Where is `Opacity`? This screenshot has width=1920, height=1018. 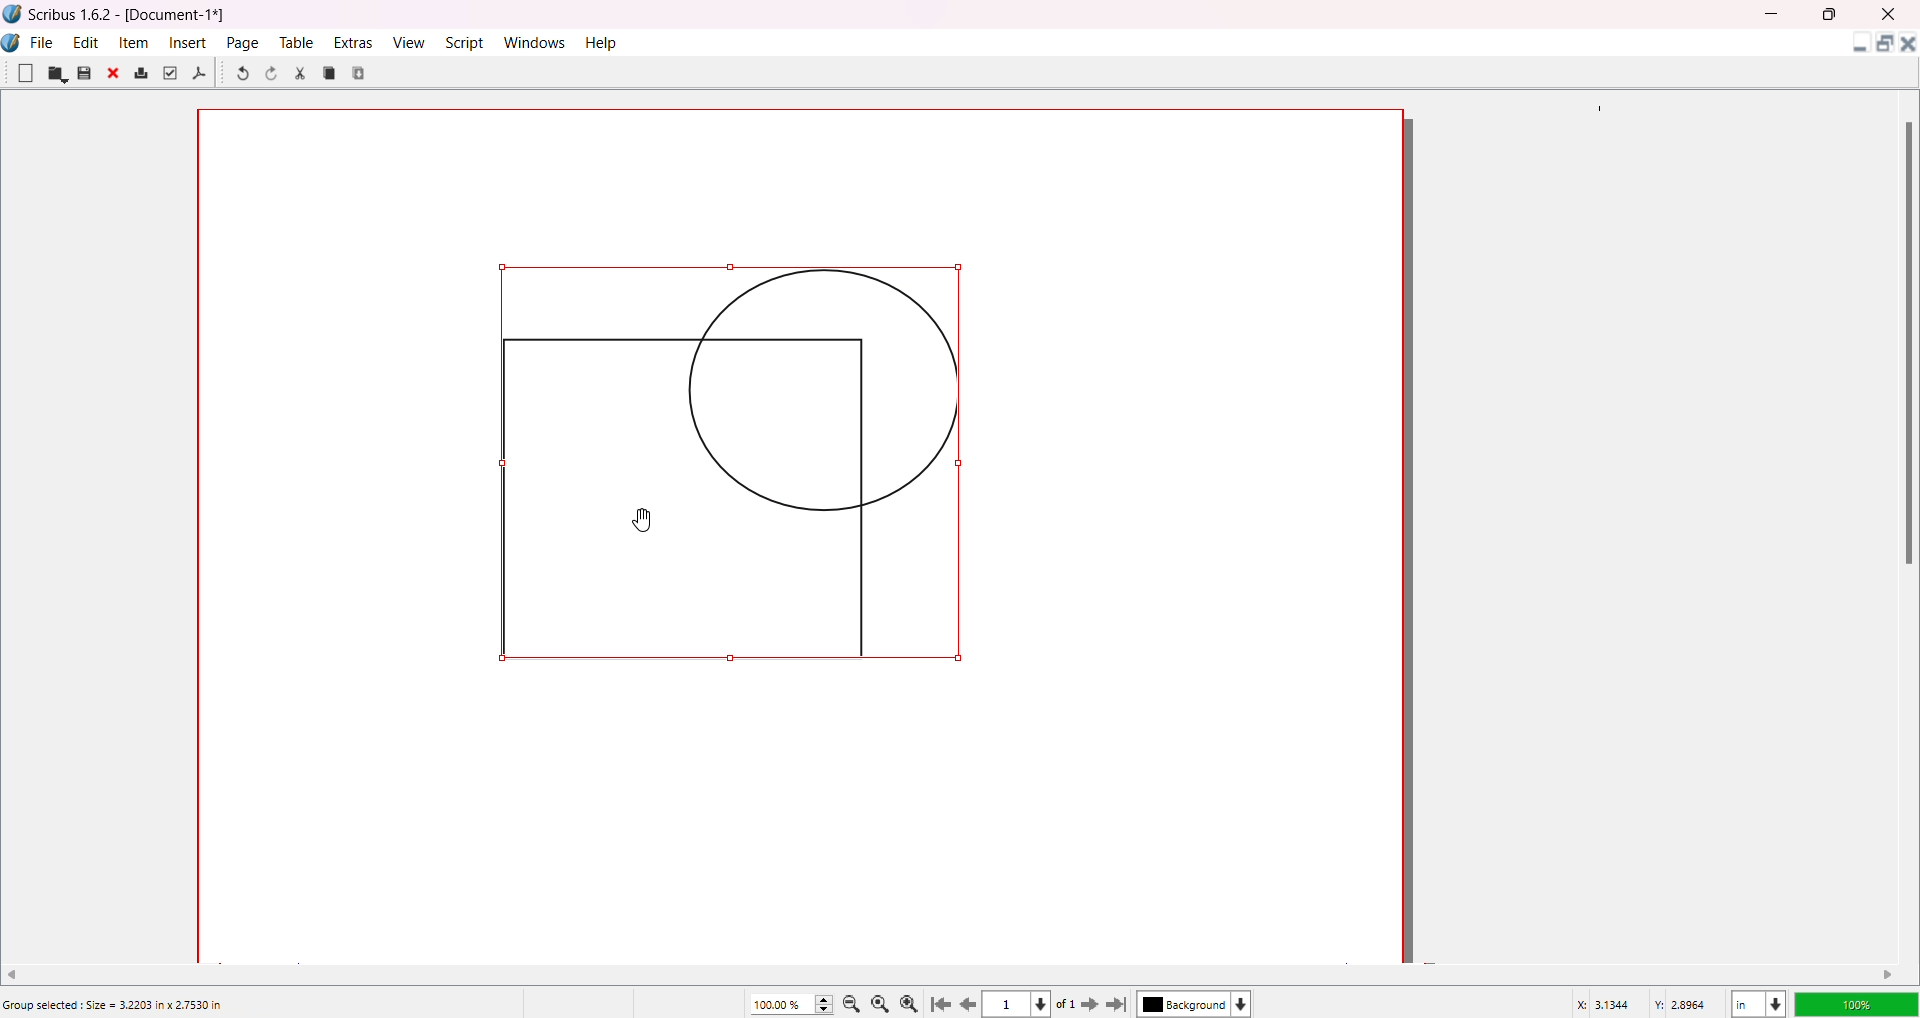
Opacity is located at coordinates (1855, 1001).